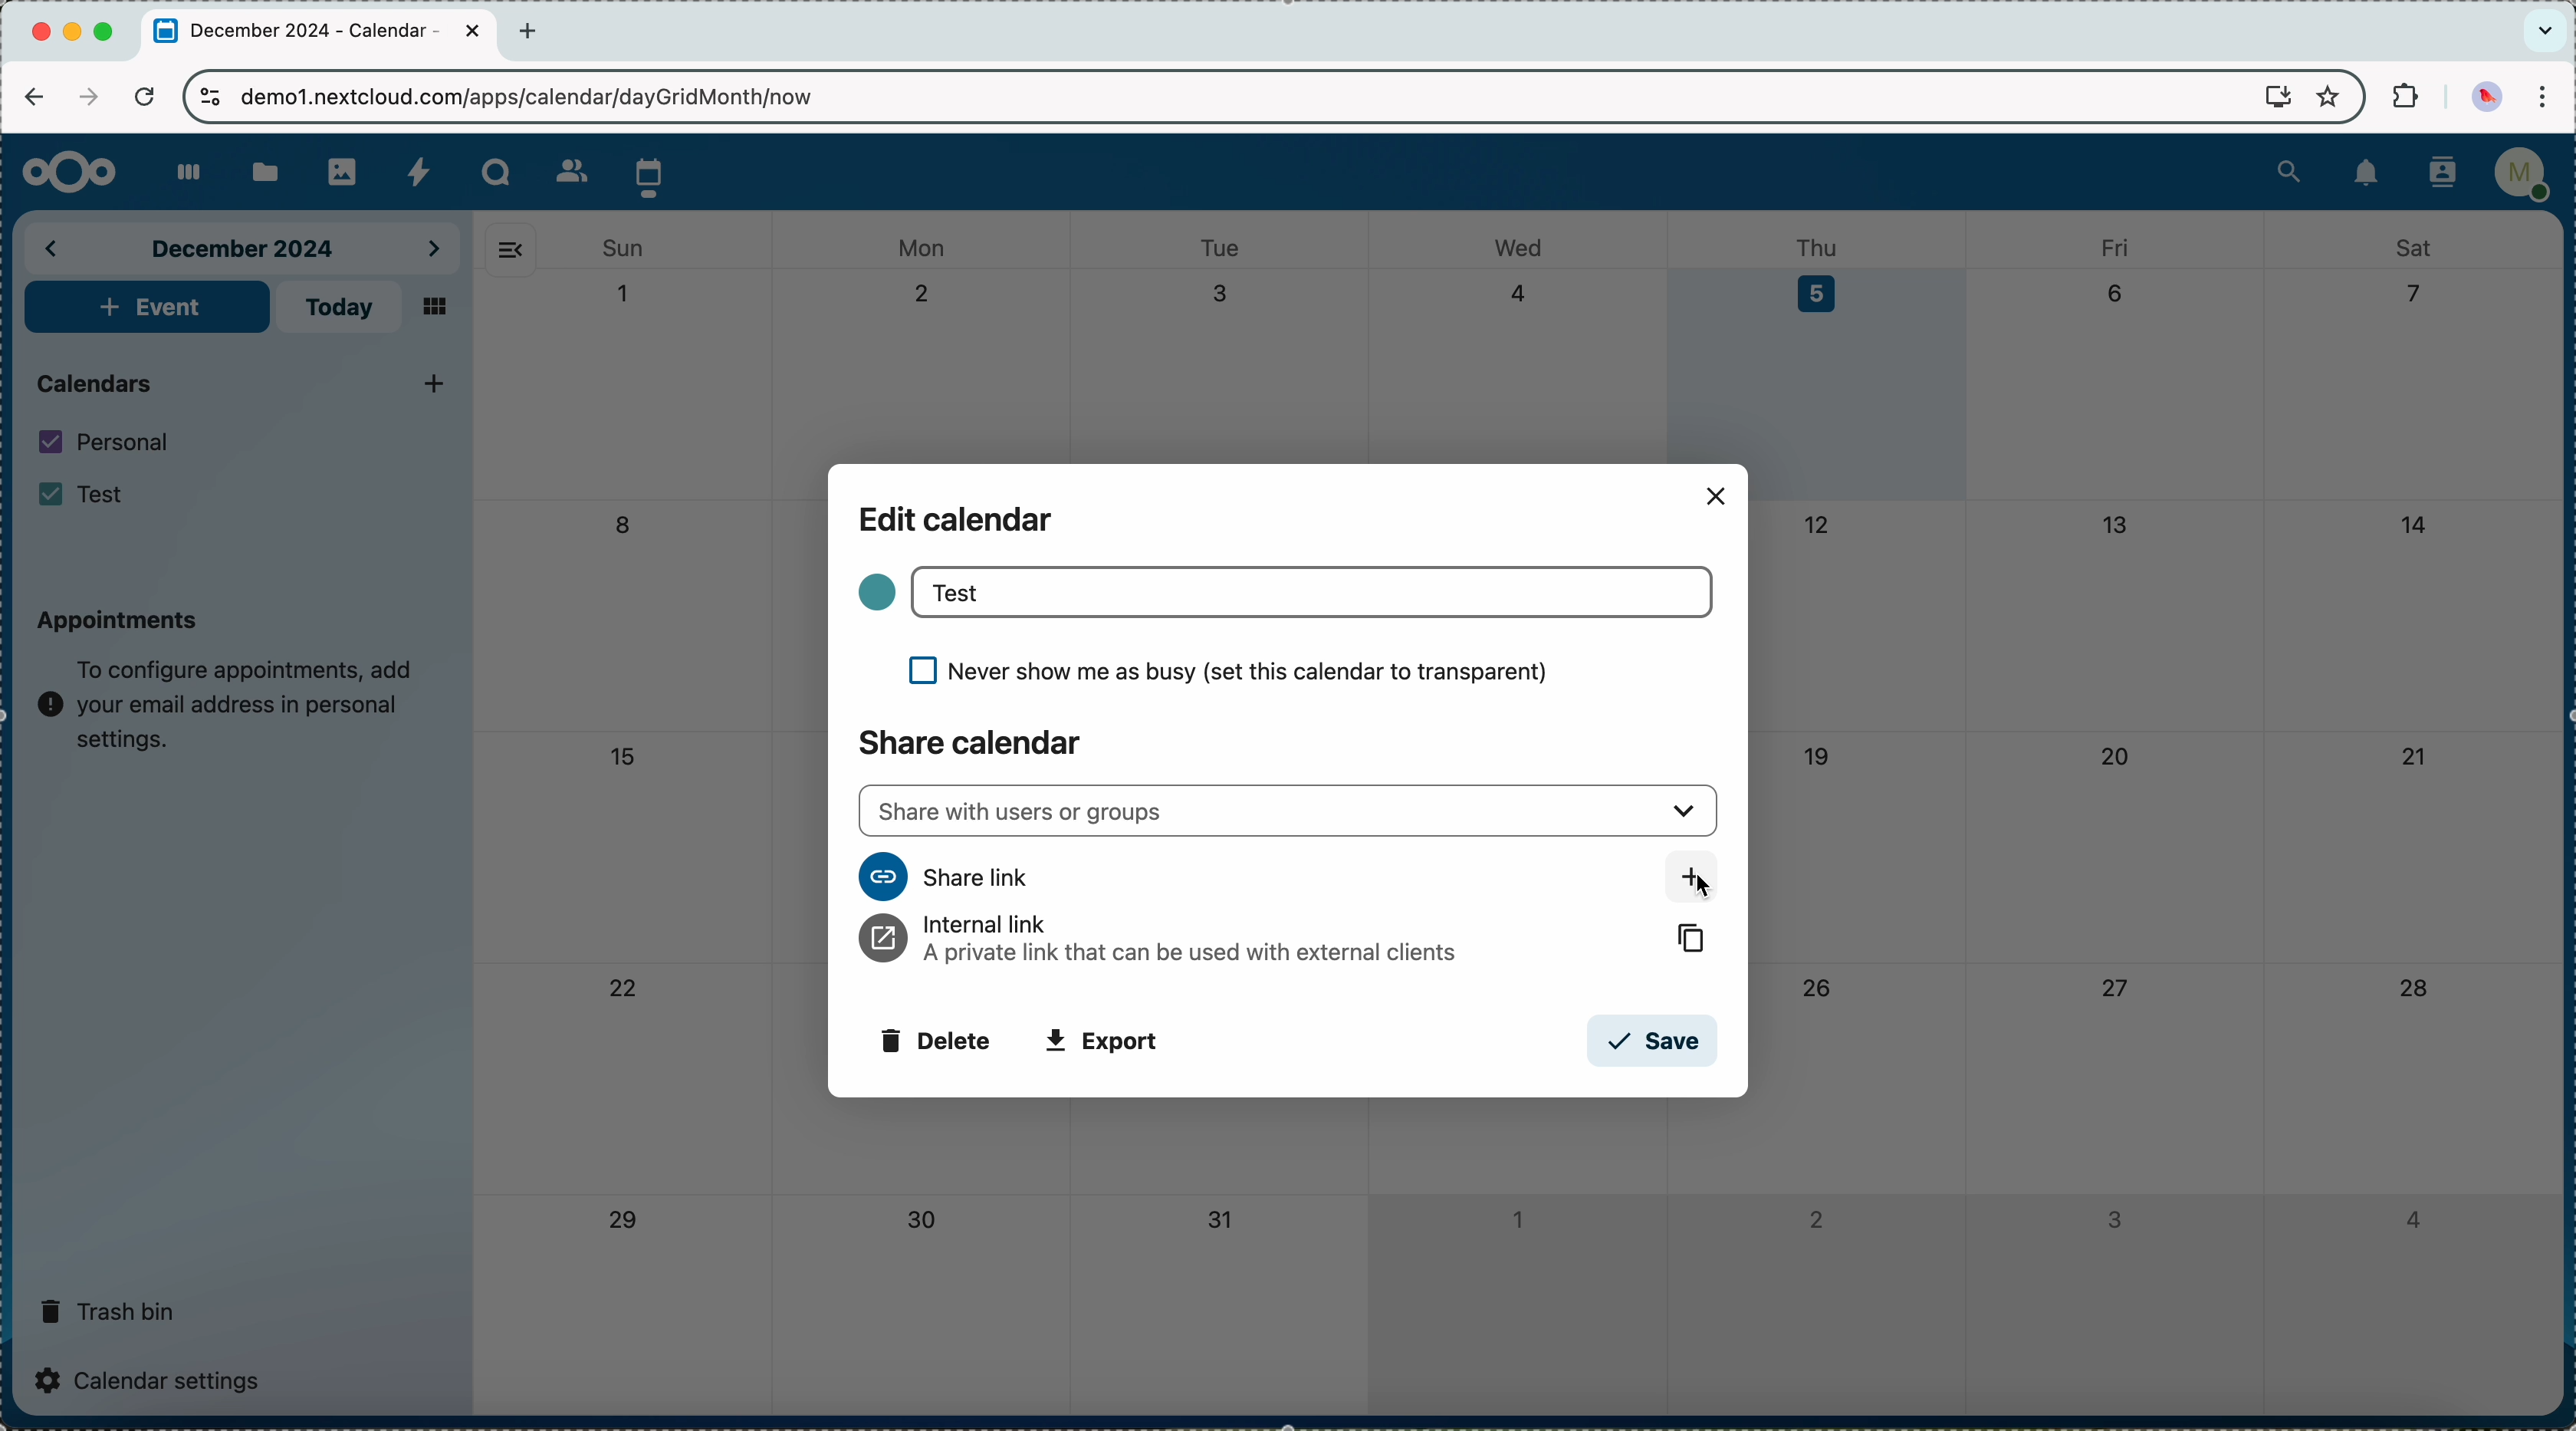 This screenshot has width=2576, height=1431. What do you see at coordinates (2289, 169) in the screenshot?
I see `search` at bounding box center [2289, 169].